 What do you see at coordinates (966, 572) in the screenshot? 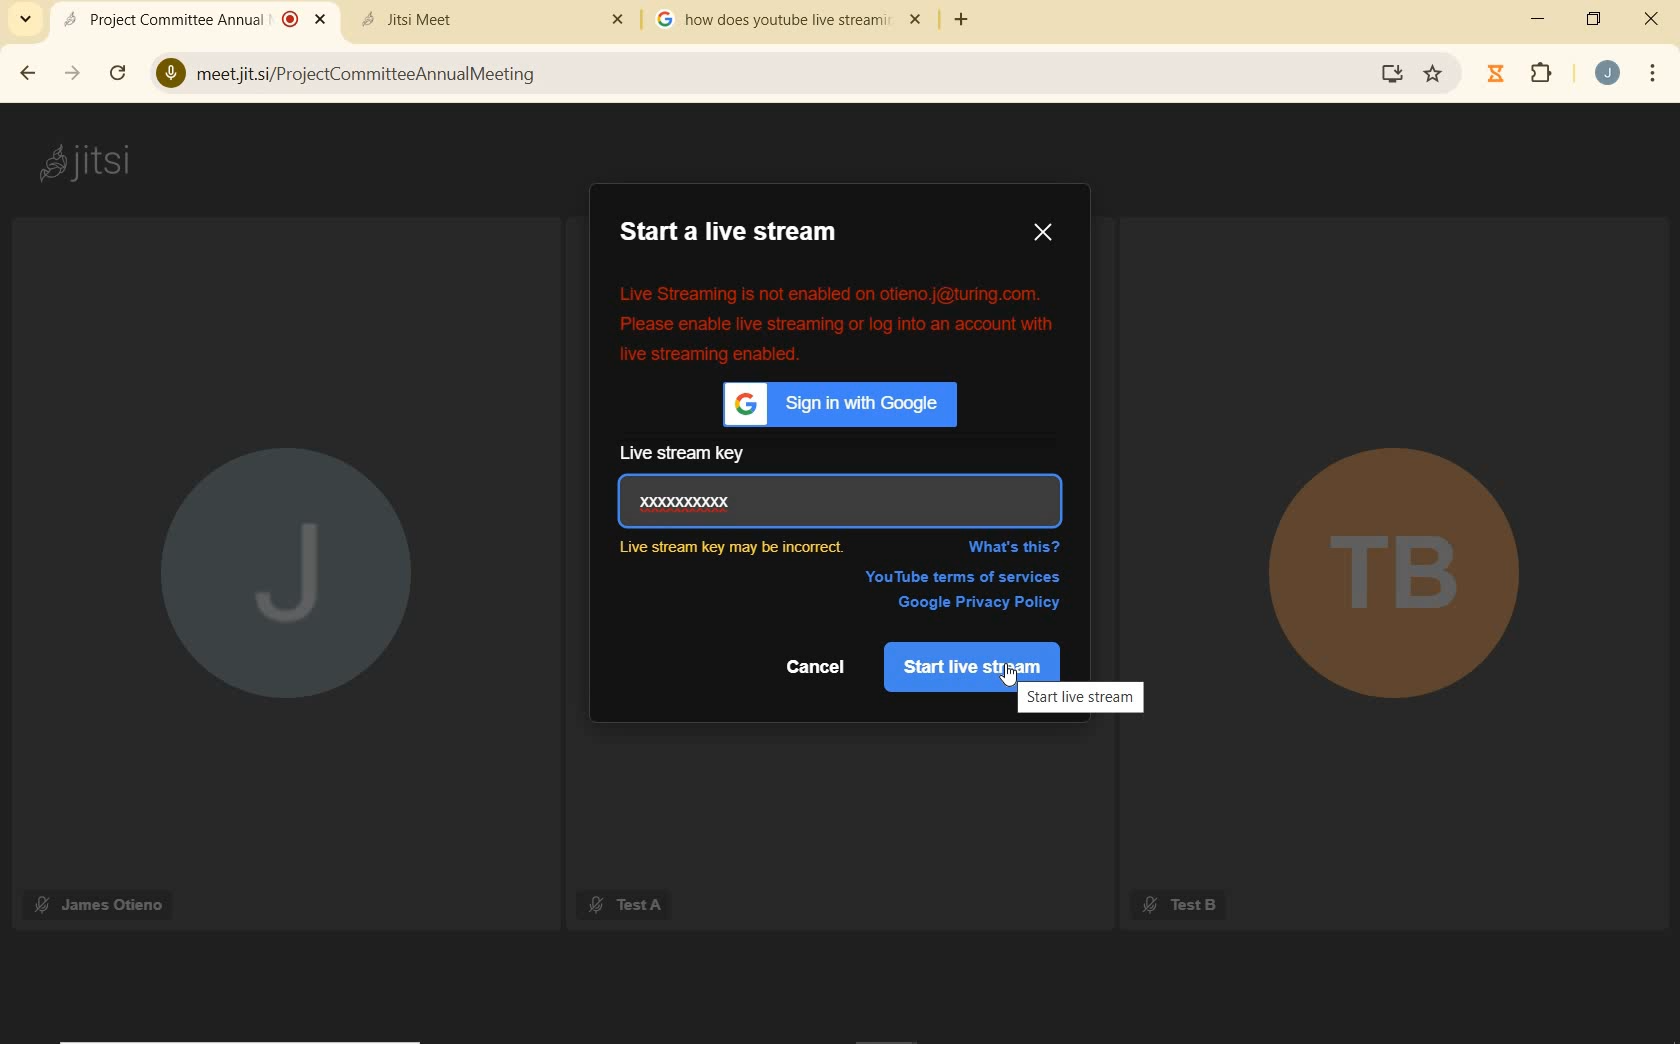
I see `YouTube terms of services` at bounding box center [966, 572].